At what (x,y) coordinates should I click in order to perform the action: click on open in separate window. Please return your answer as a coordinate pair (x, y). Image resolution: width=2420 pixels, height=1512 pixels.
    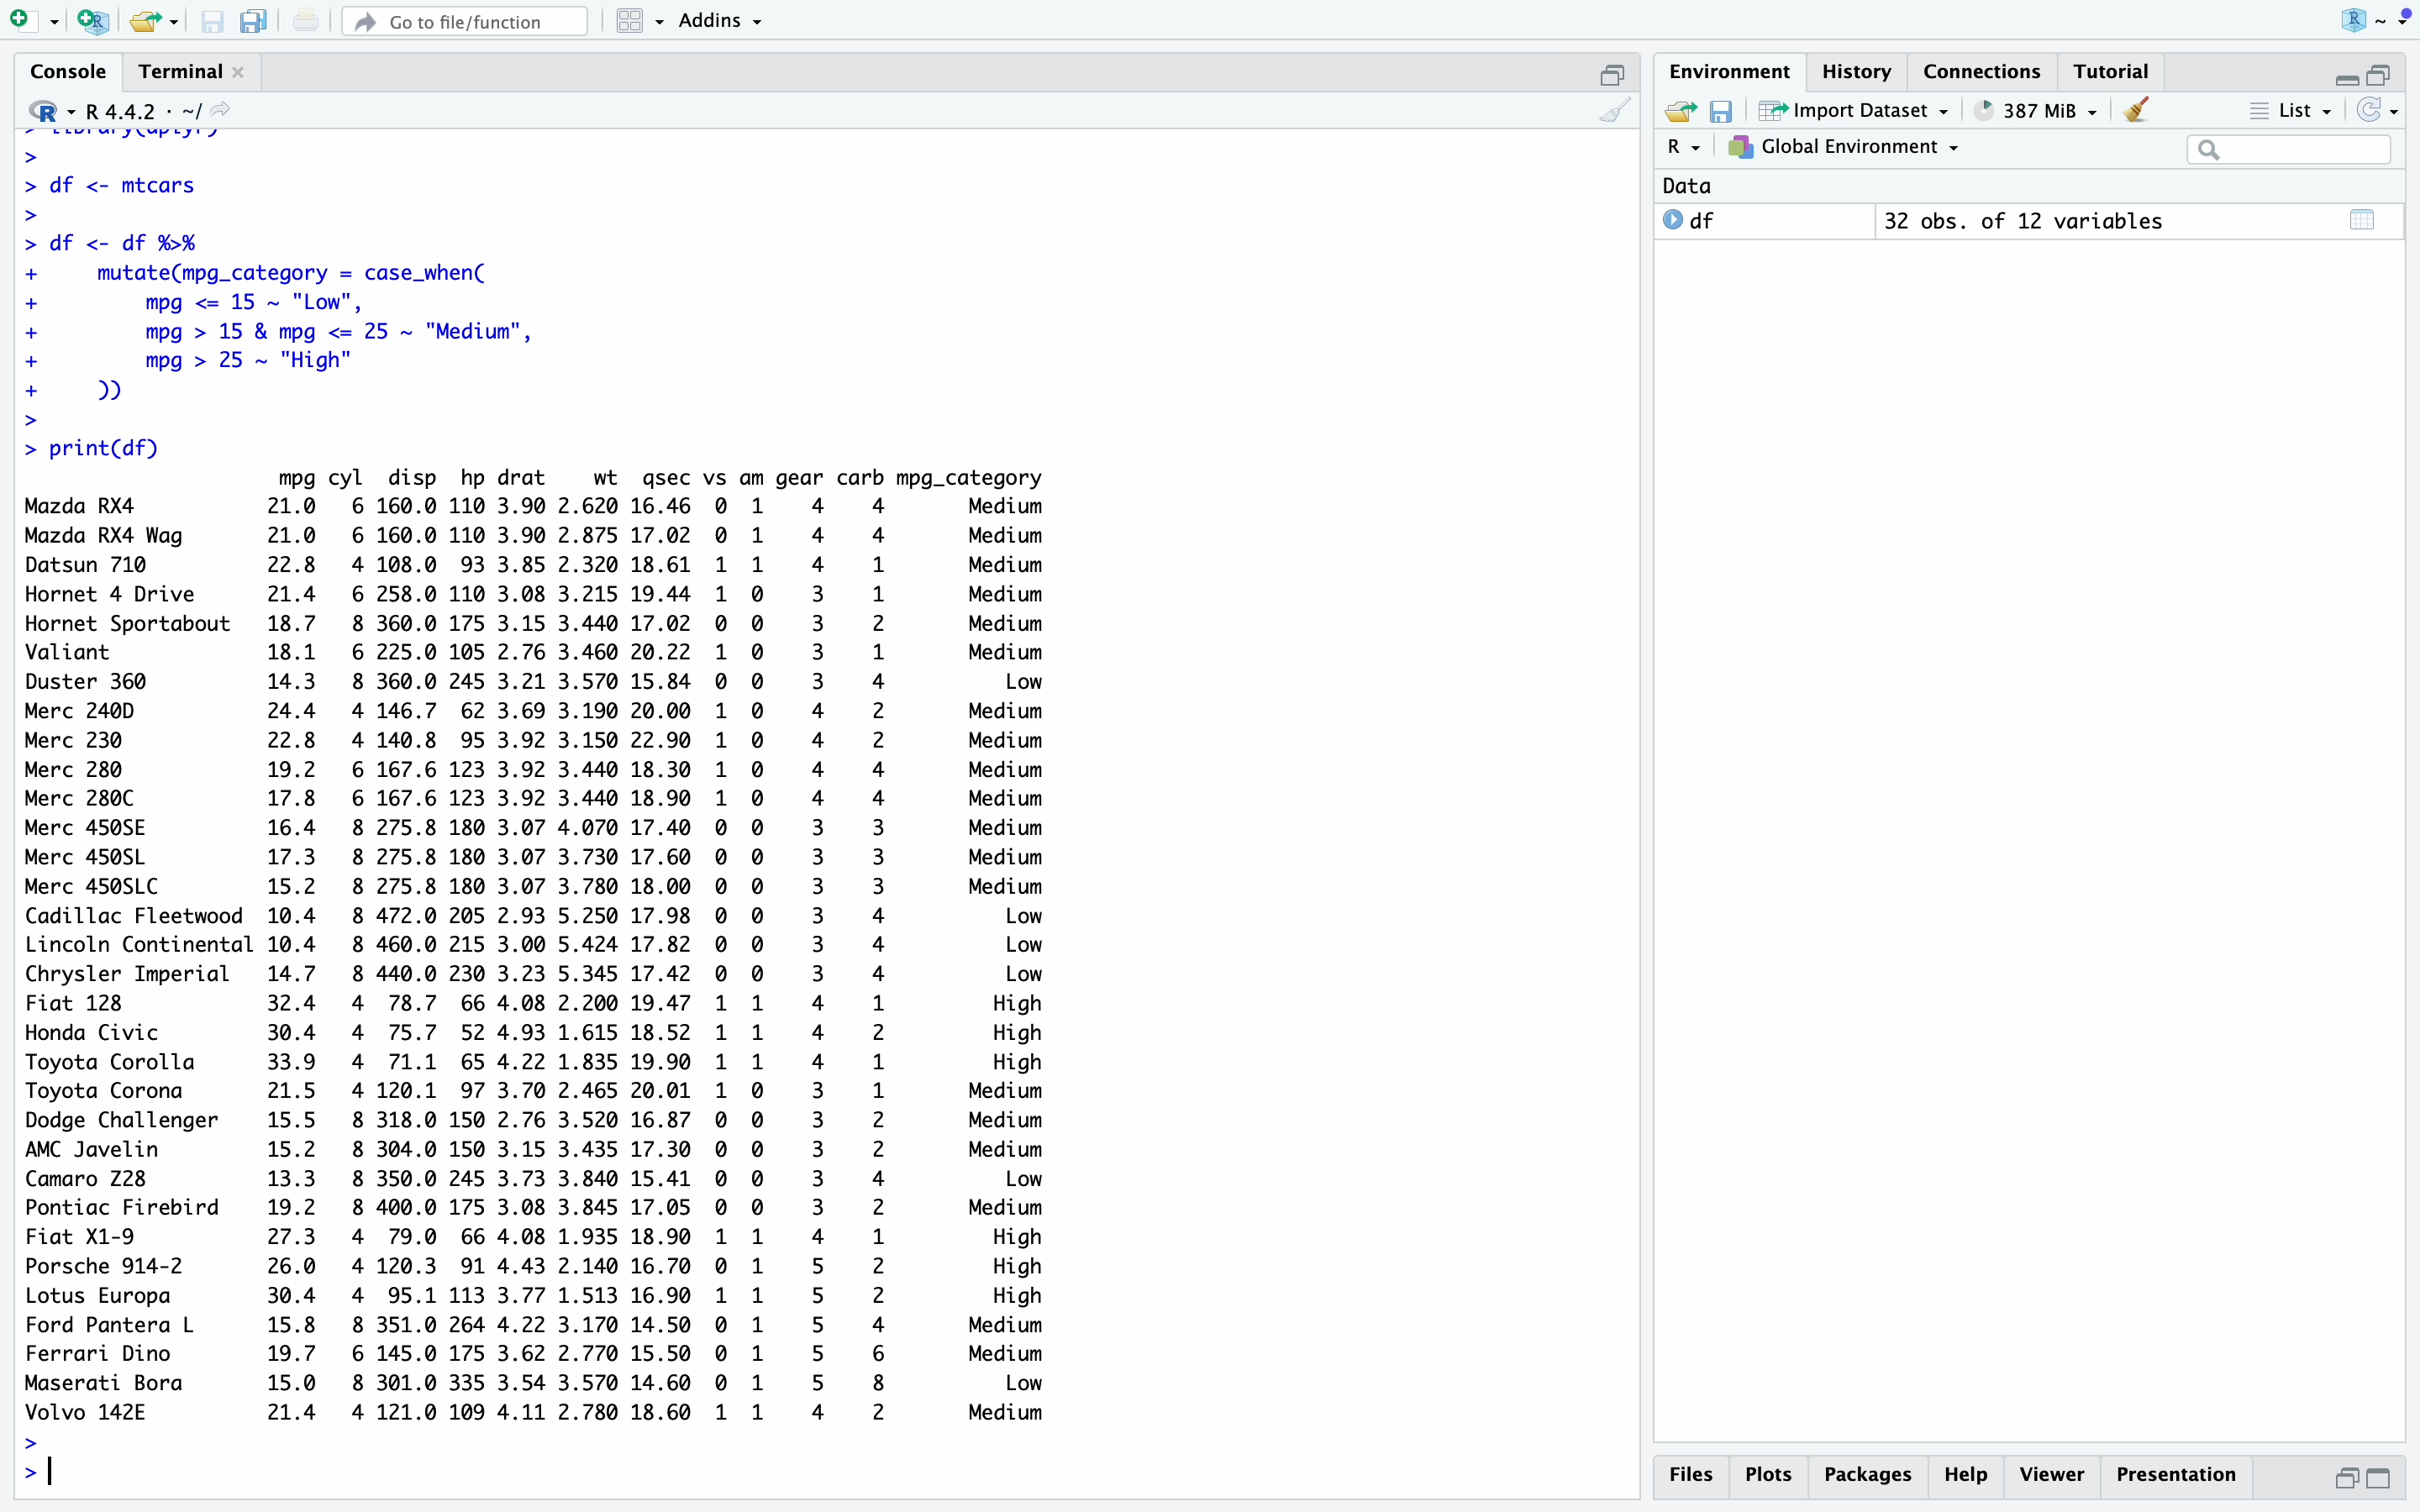
    Looking at the image, I should click on (2345, 1479).